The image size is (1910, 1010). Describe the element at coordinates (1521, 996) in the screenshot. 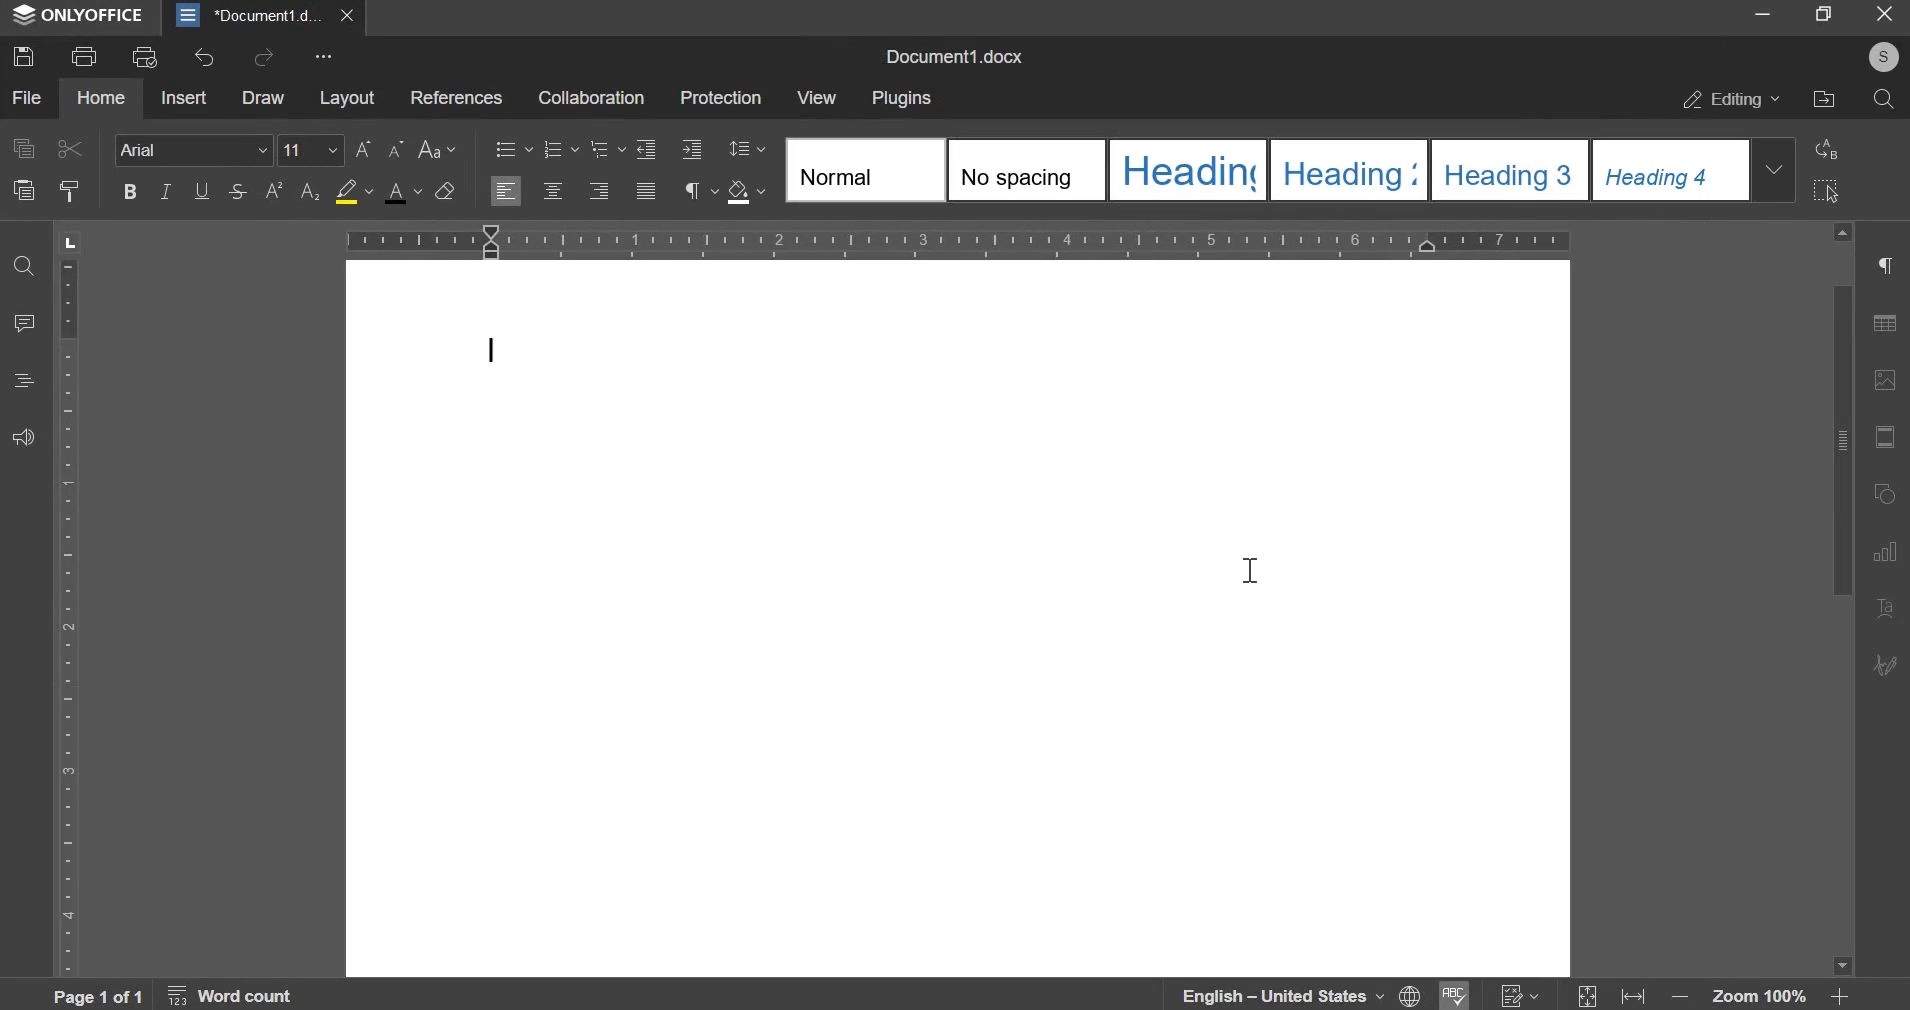

I see `numbers` at that location.